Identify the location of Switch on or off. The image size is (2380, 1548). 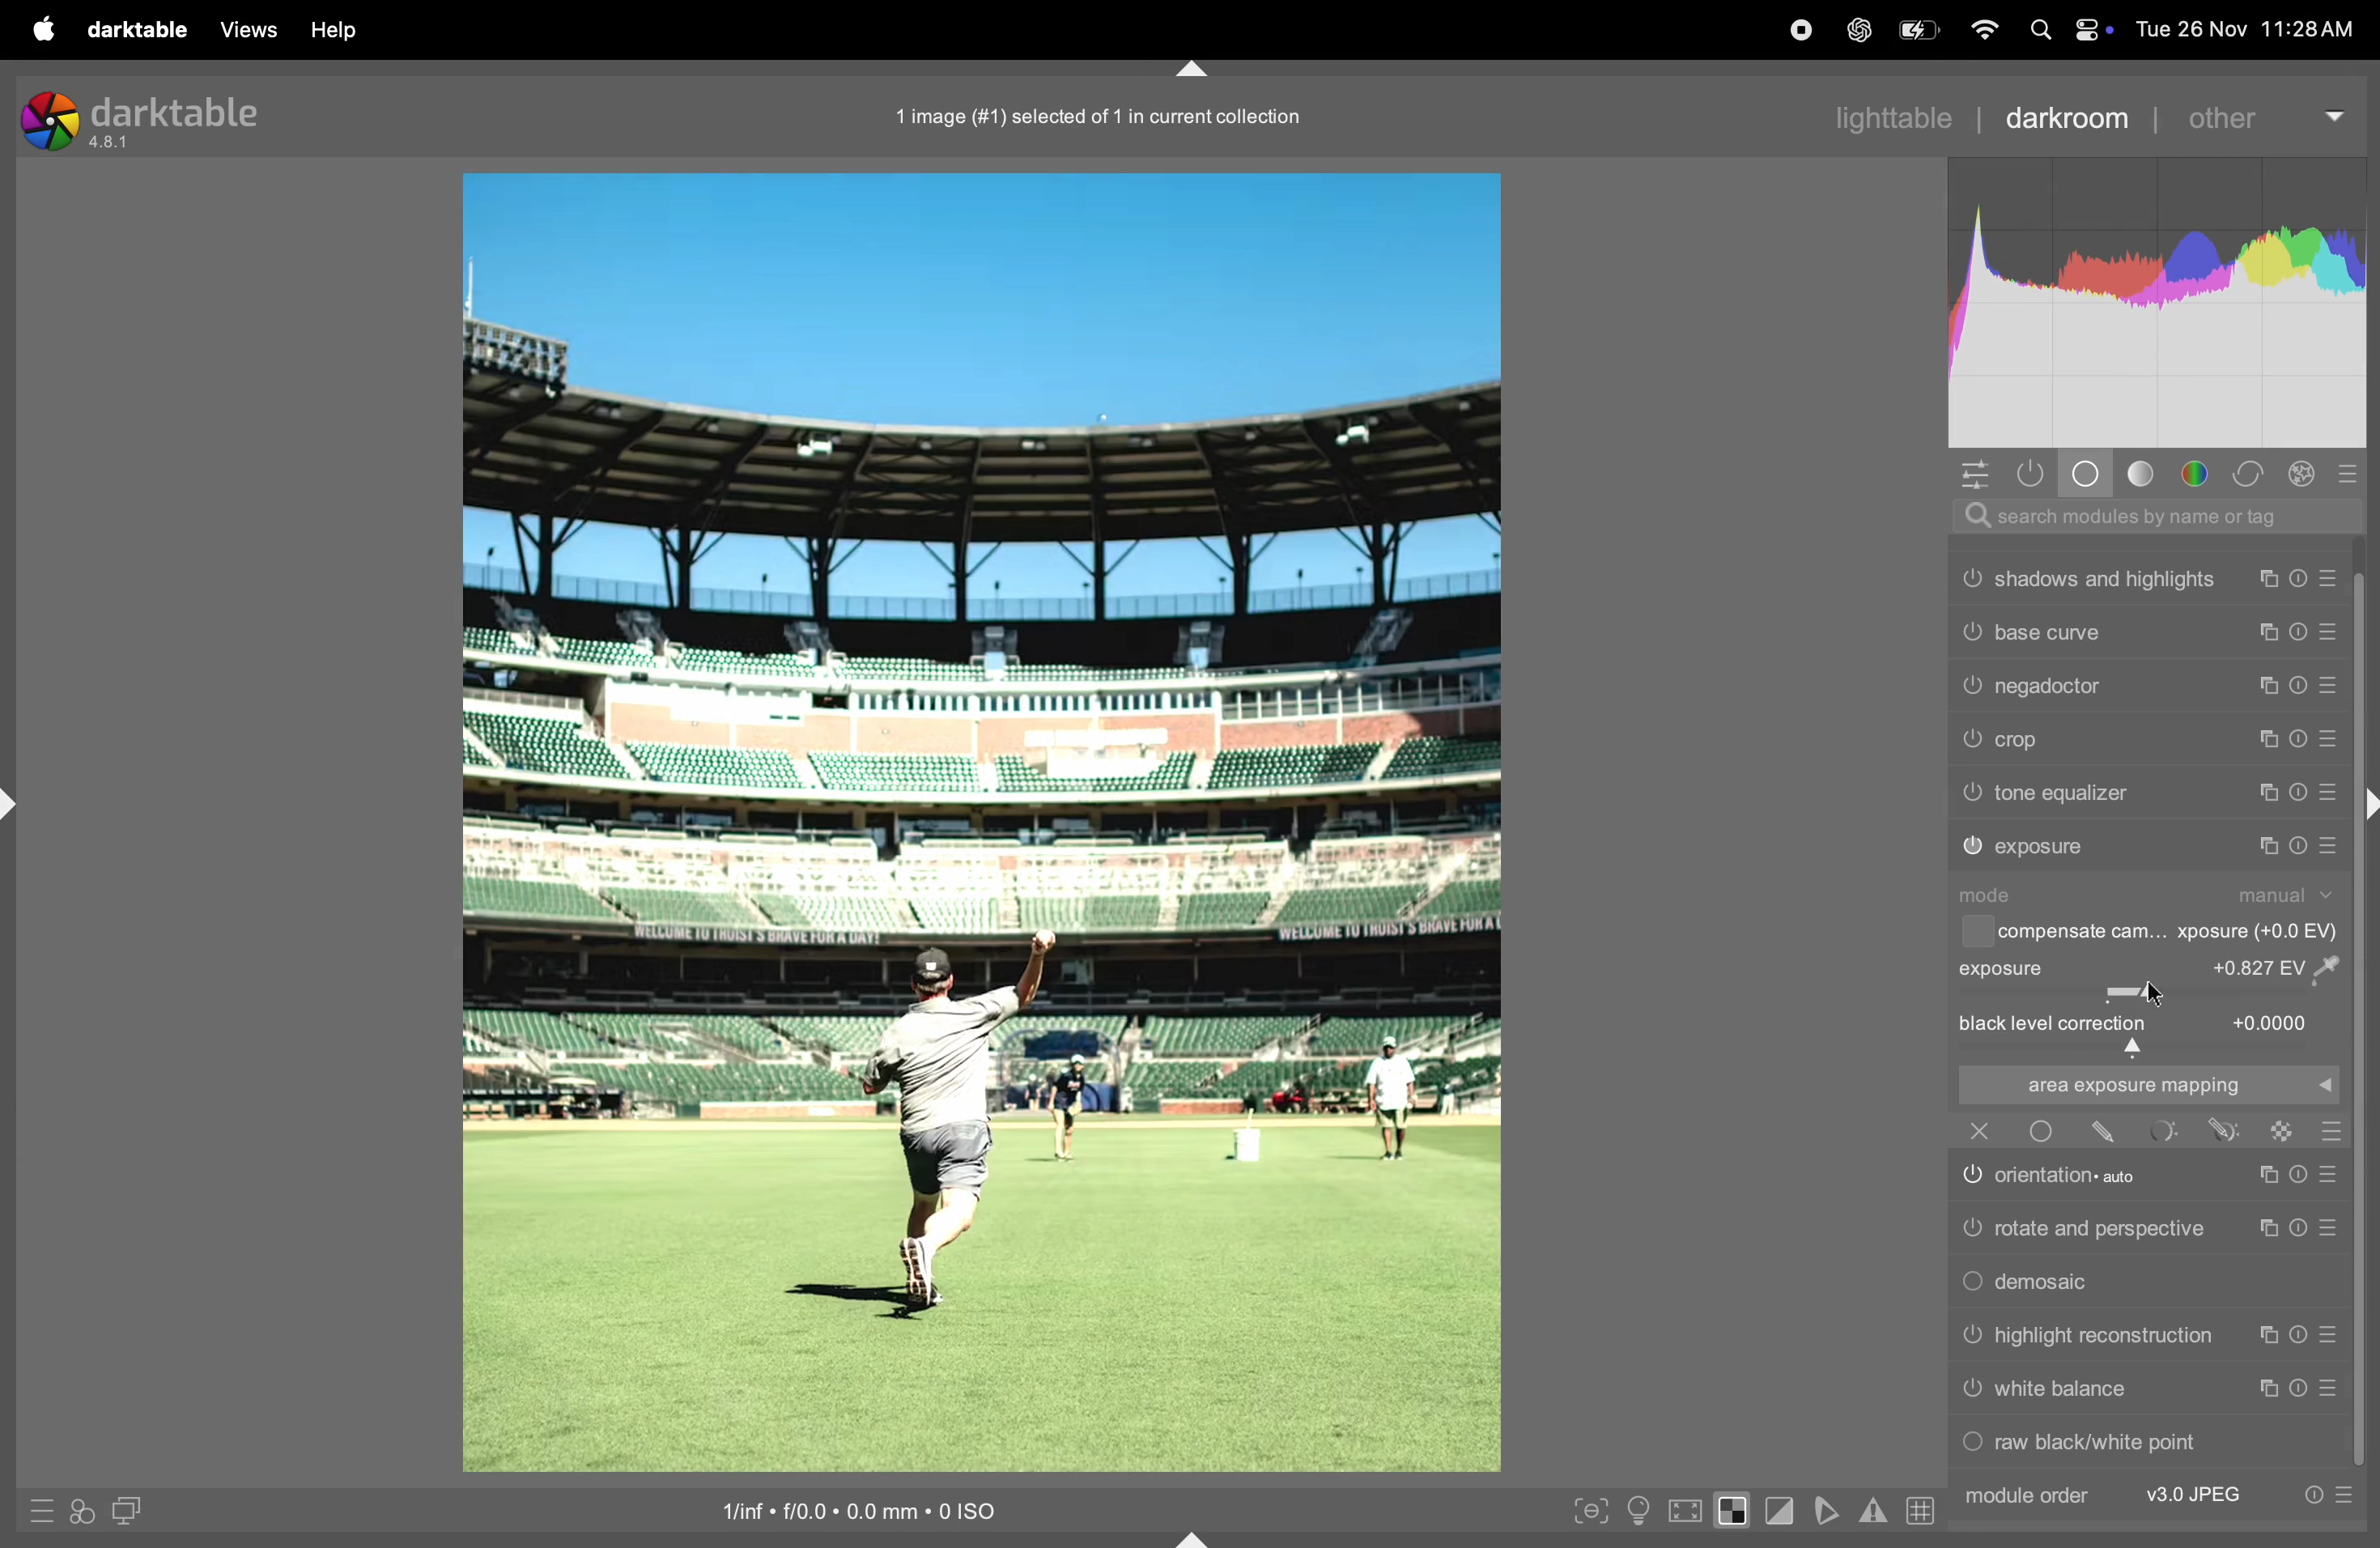
(1971, 1284).